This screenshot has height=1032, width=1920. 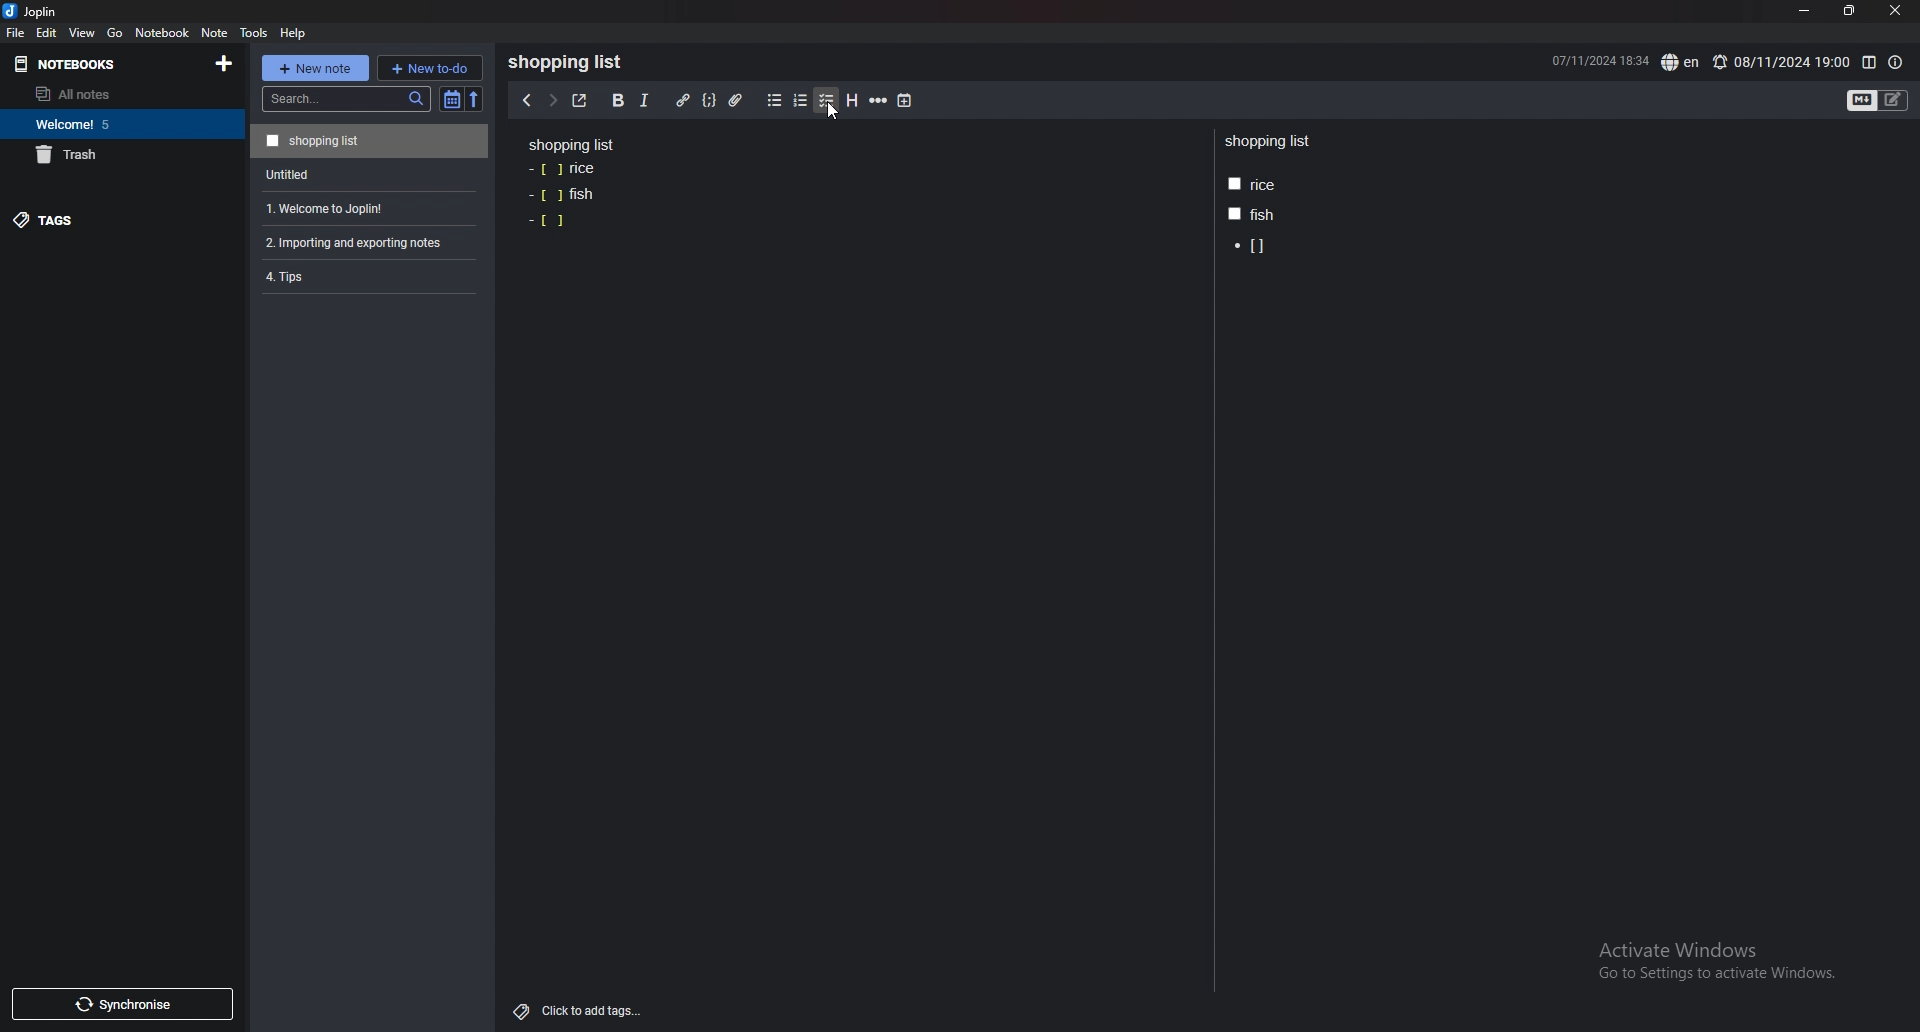 What do you see at coordinates (878, 101) in the screenshot?
I see `horizontal rule` at bounding box center [878, 101].